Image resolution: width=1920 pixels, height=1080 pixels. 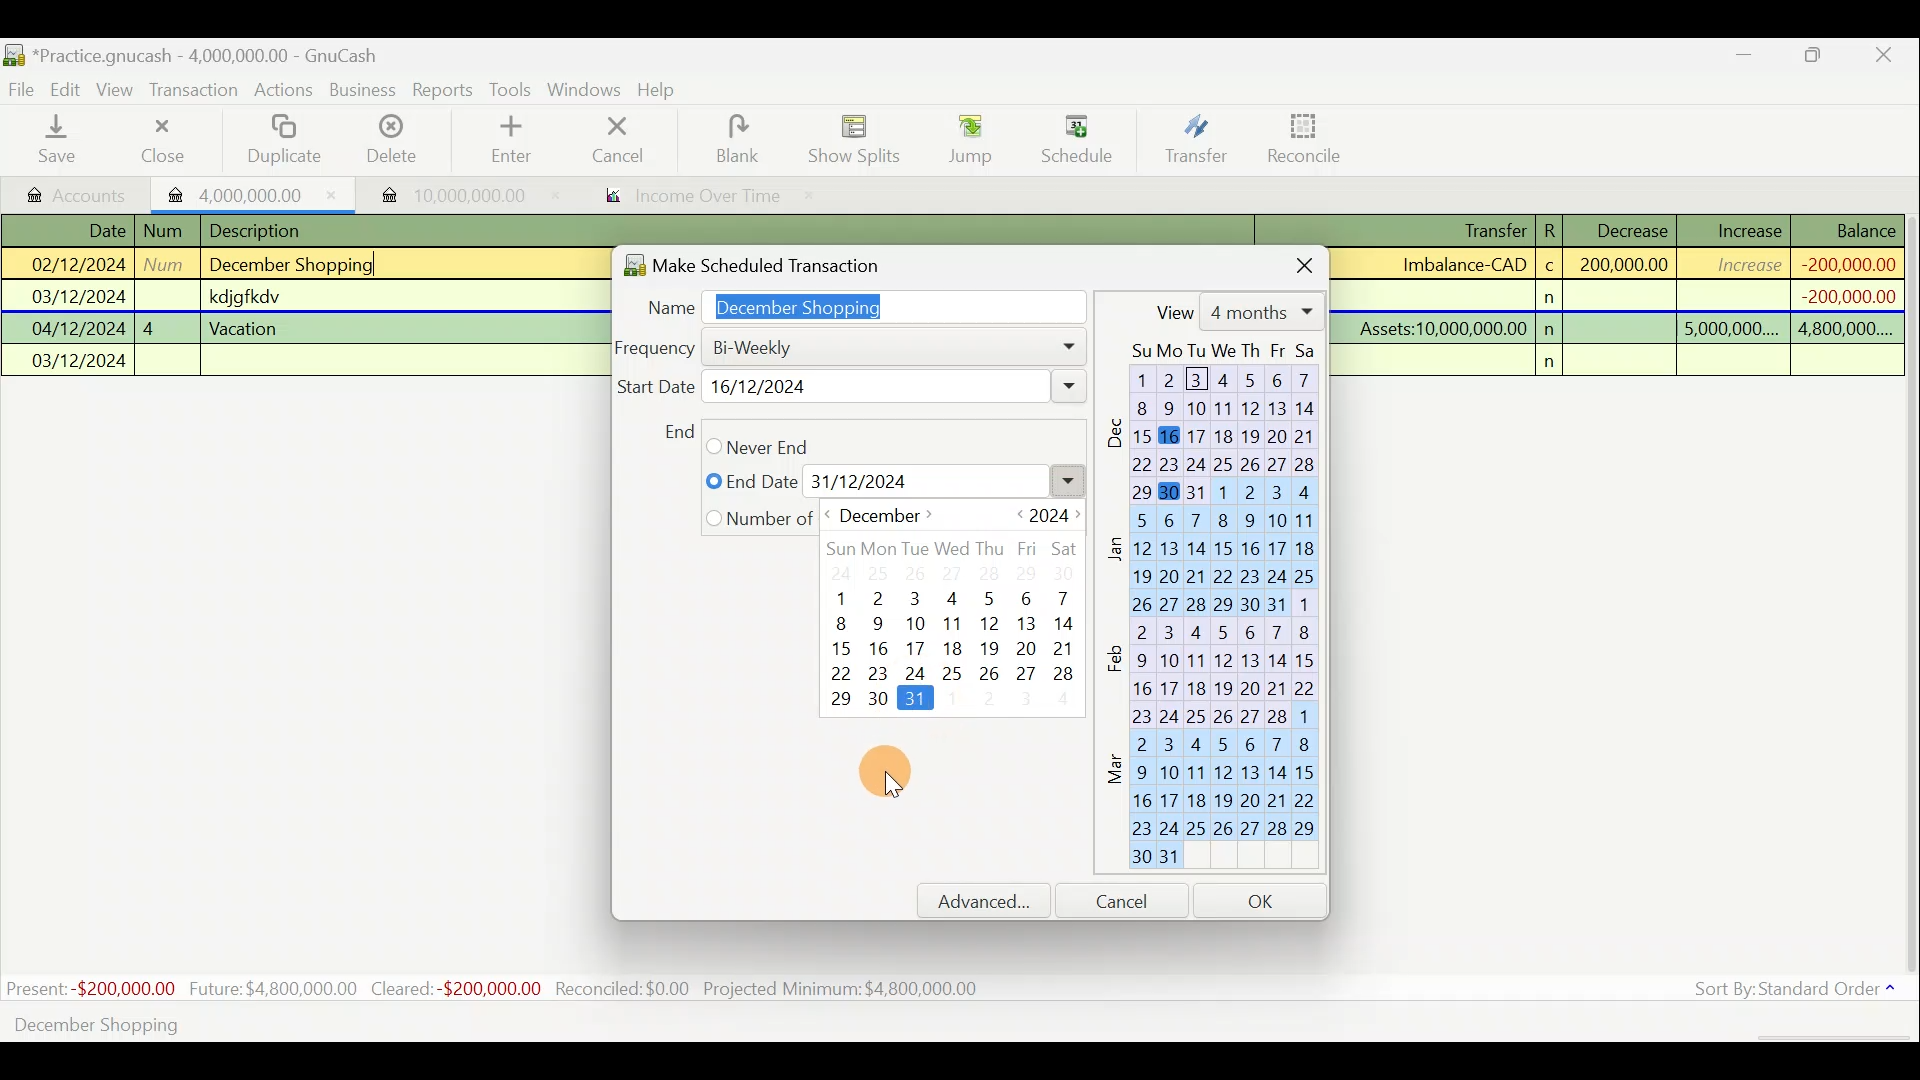 What do you see at coordinates (801, 346) in the screenshot?
I see `Daily` at bounding box center [801, 346].